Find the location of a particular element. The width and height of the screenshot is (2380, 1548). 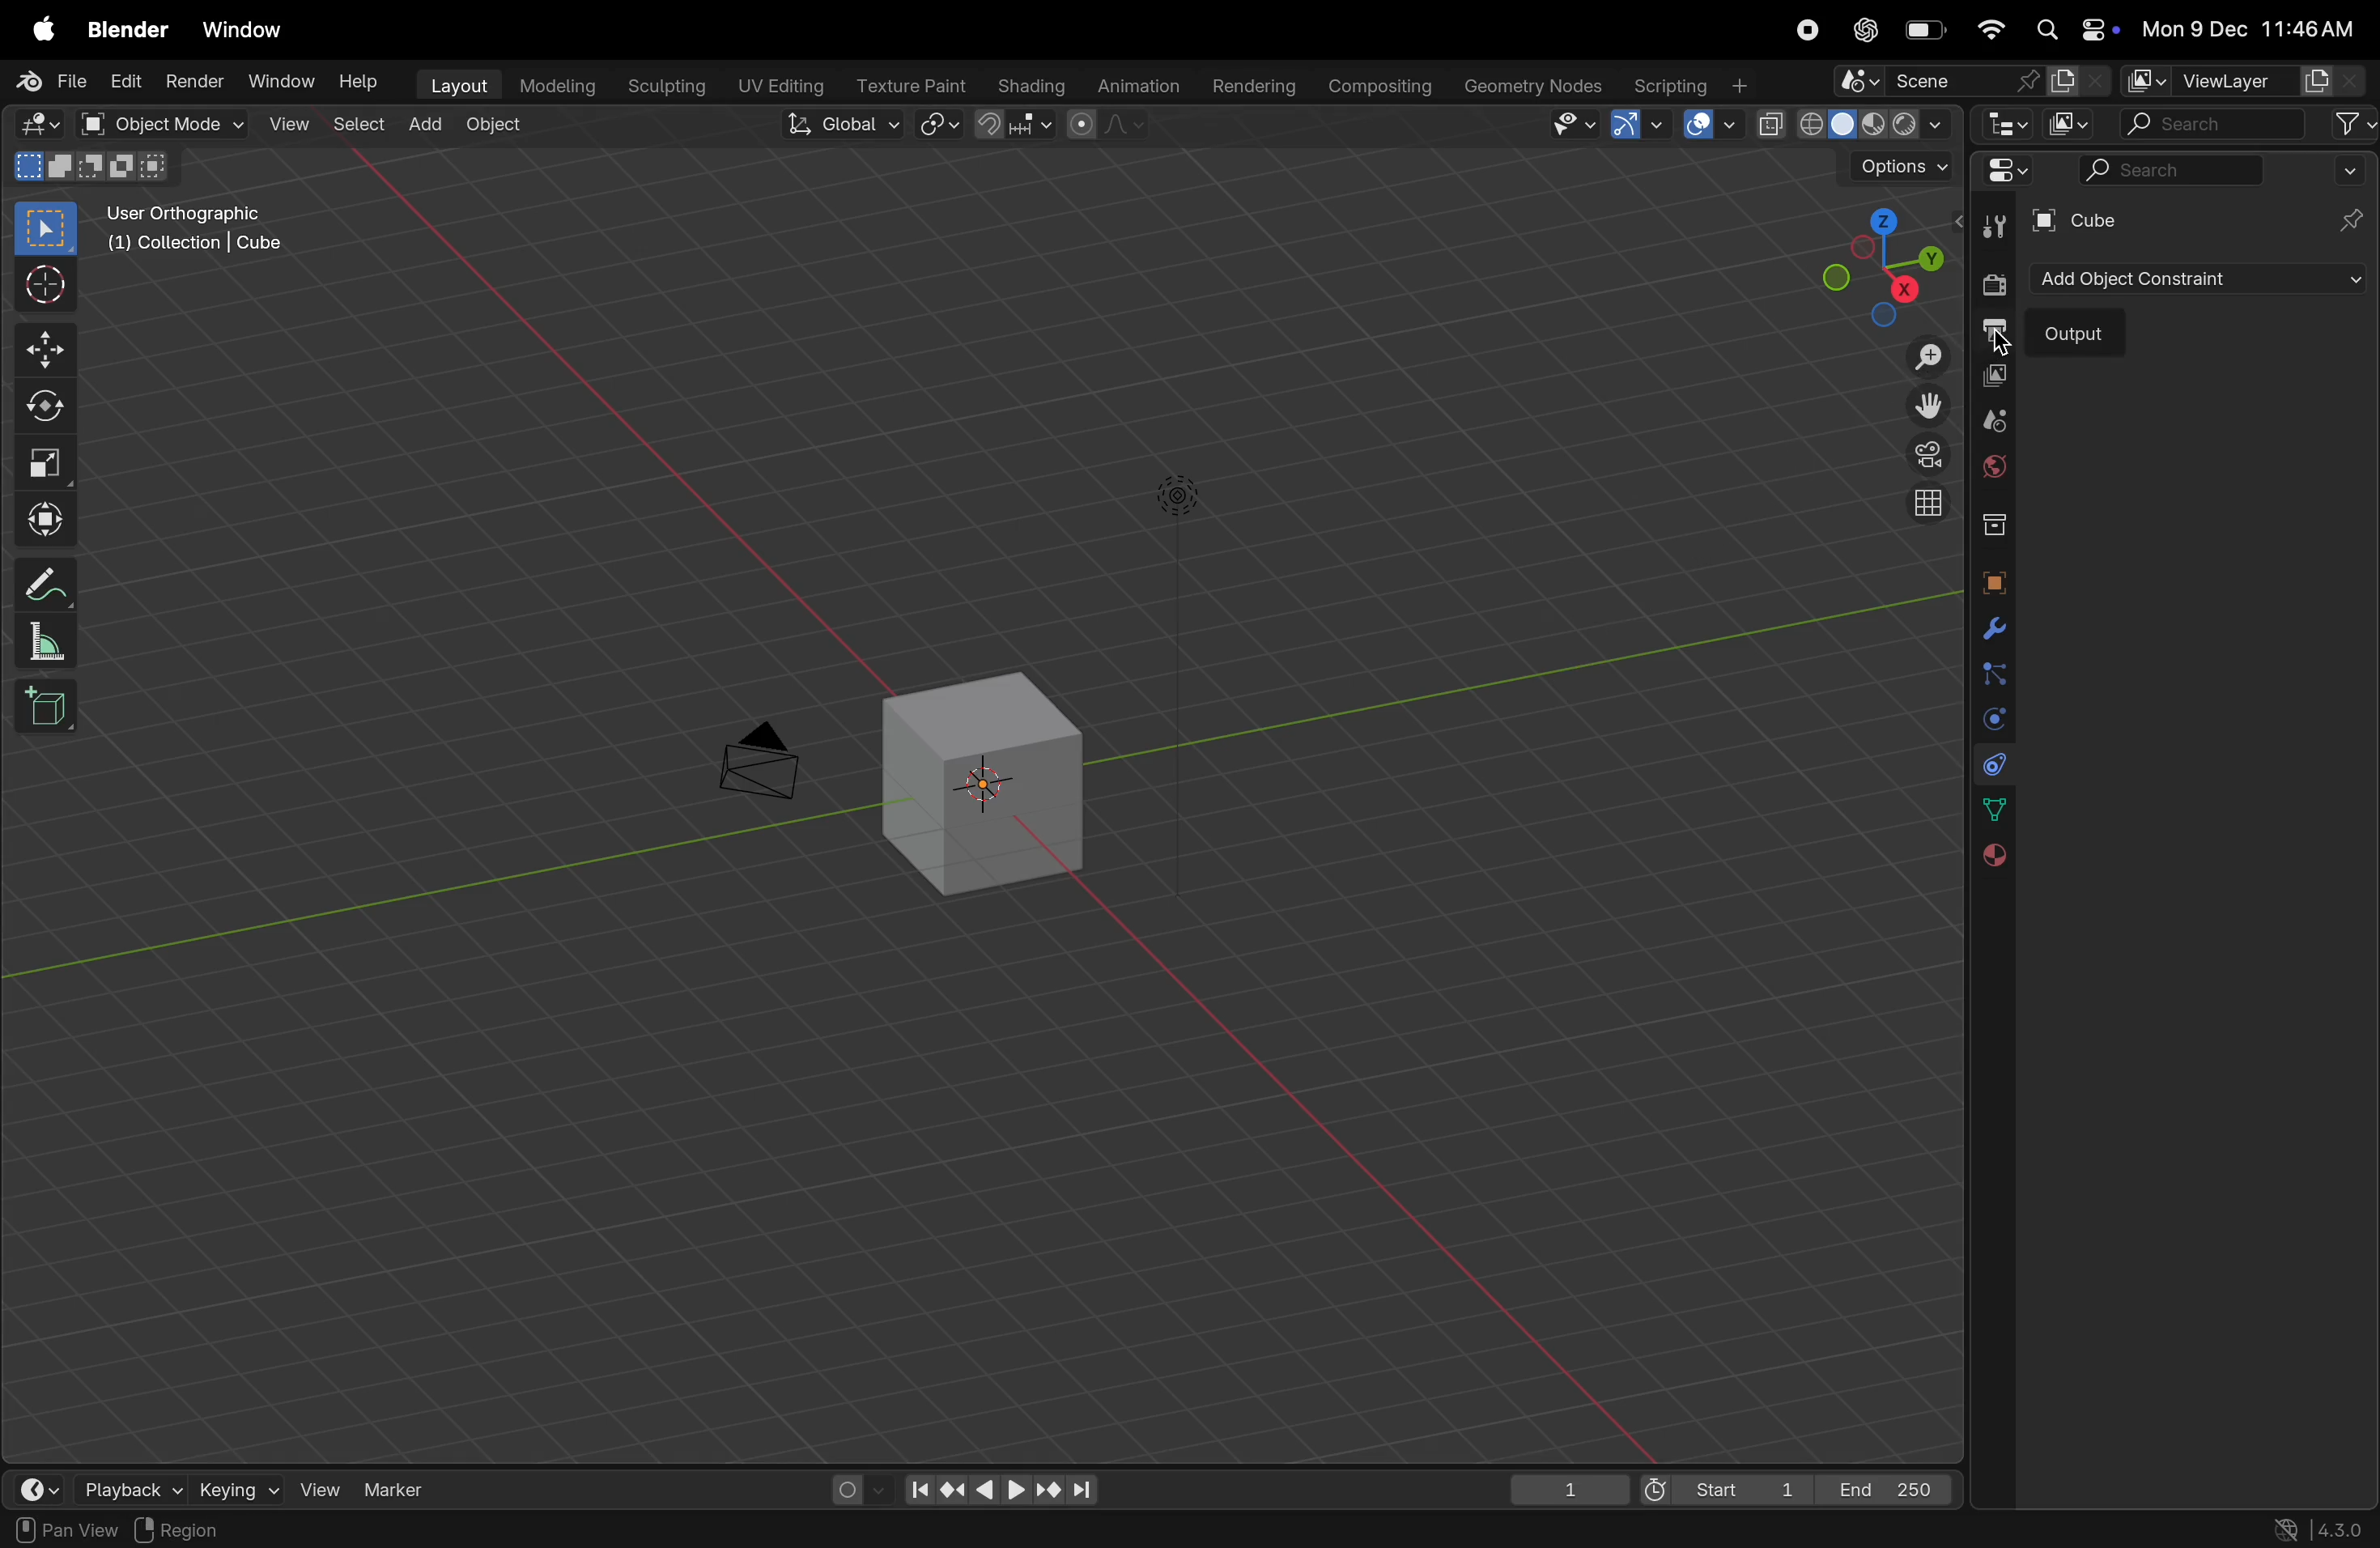

cube is located at coordinates (2089, 224).